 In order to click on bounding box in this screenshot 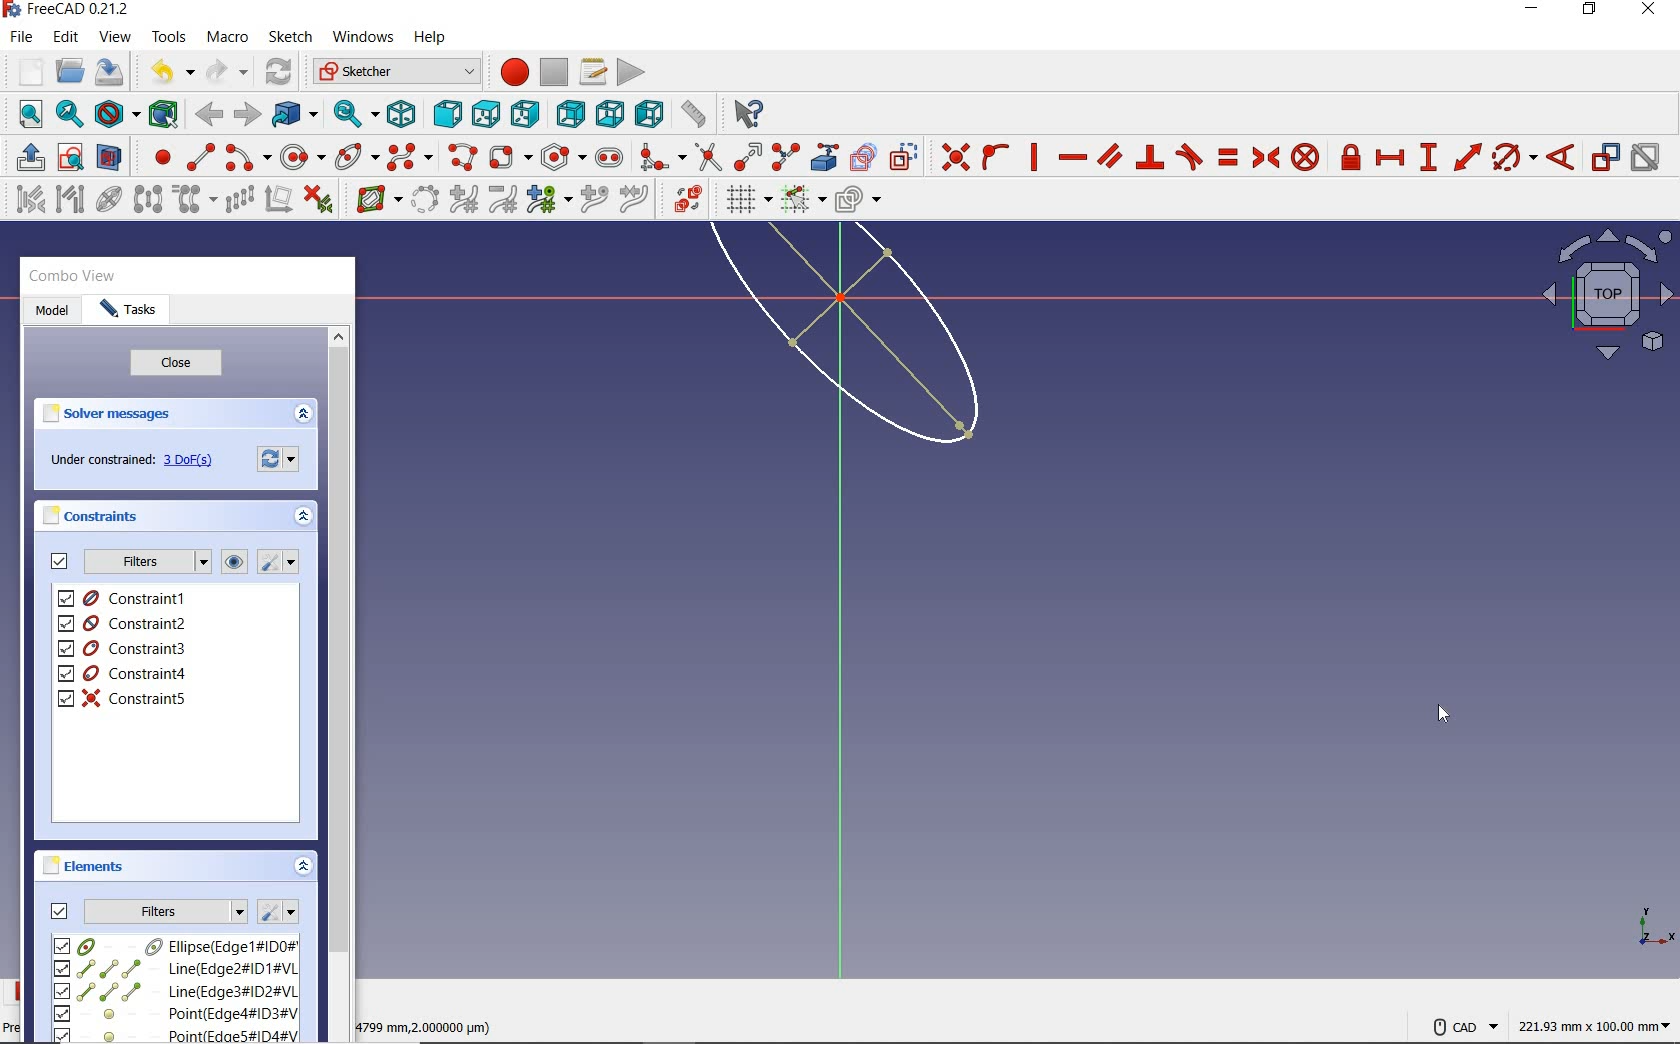, I will do `click(164, 113)`.